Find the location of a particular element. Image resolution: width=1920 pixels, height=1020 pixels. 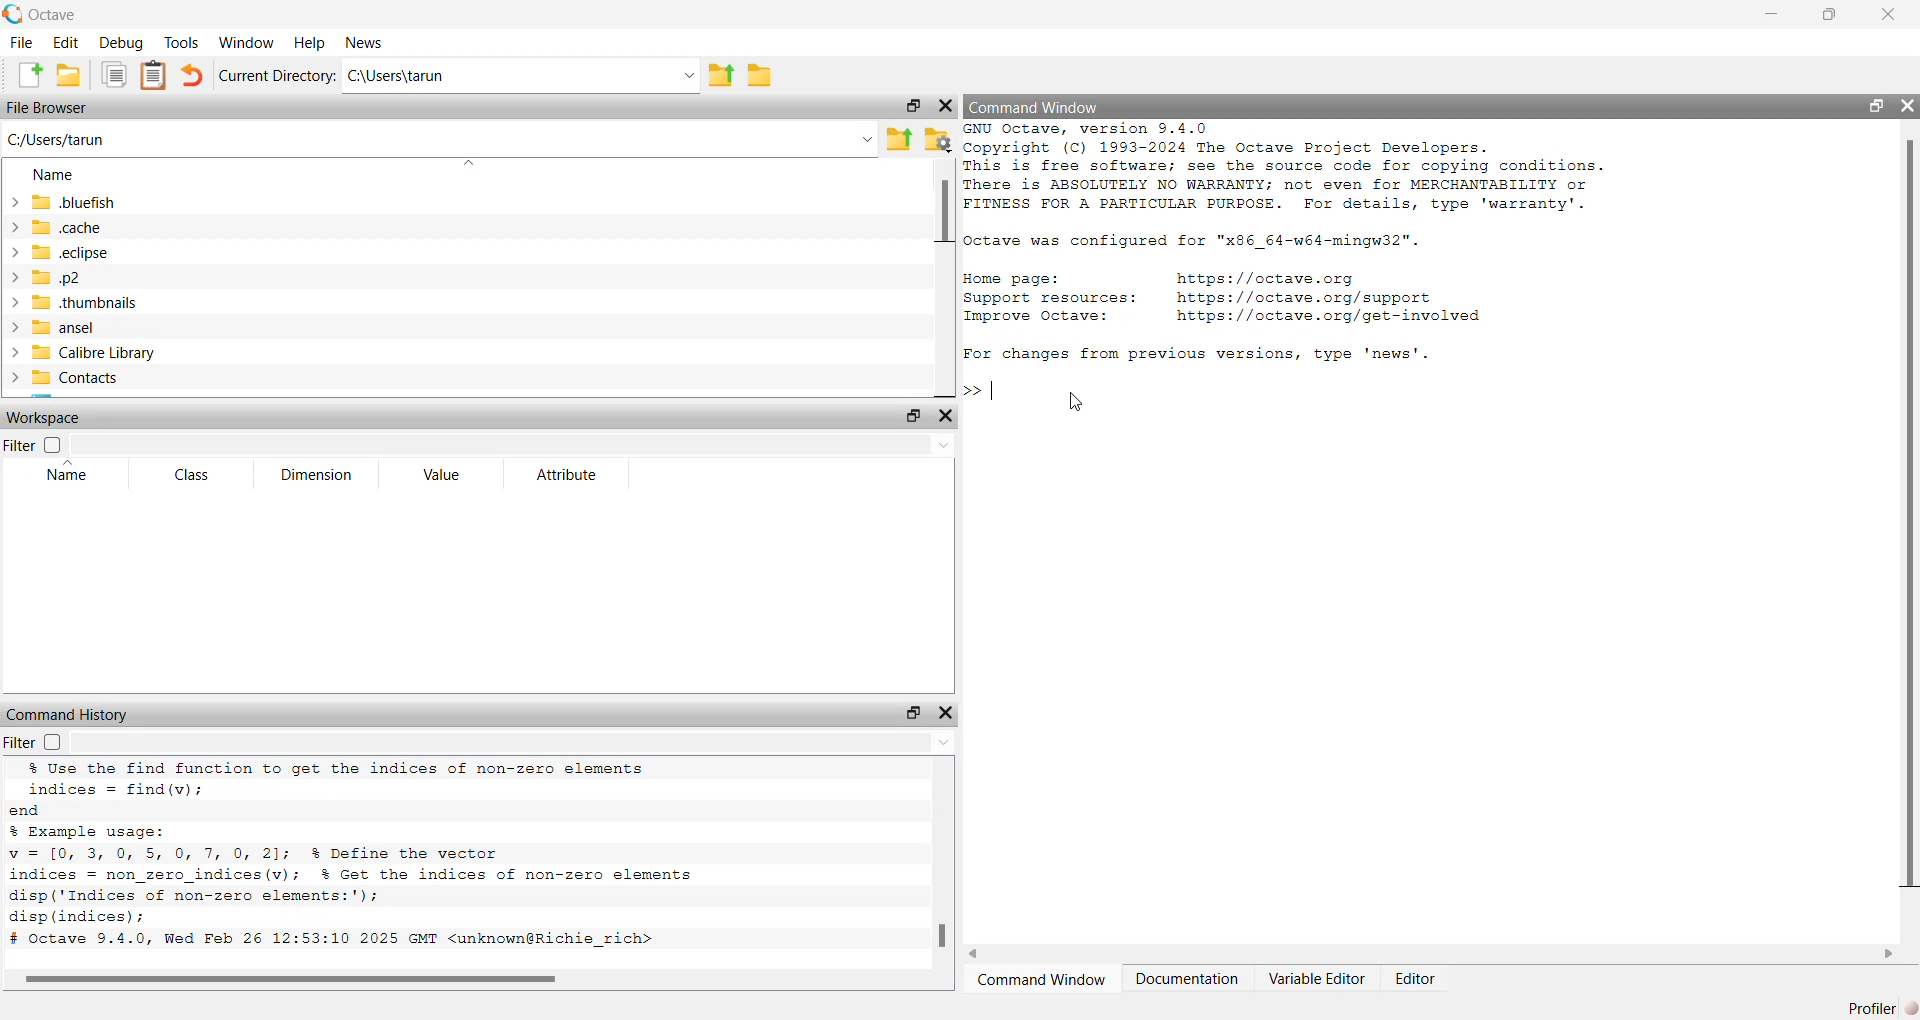

minimize is located at coordinates (1773, 17).